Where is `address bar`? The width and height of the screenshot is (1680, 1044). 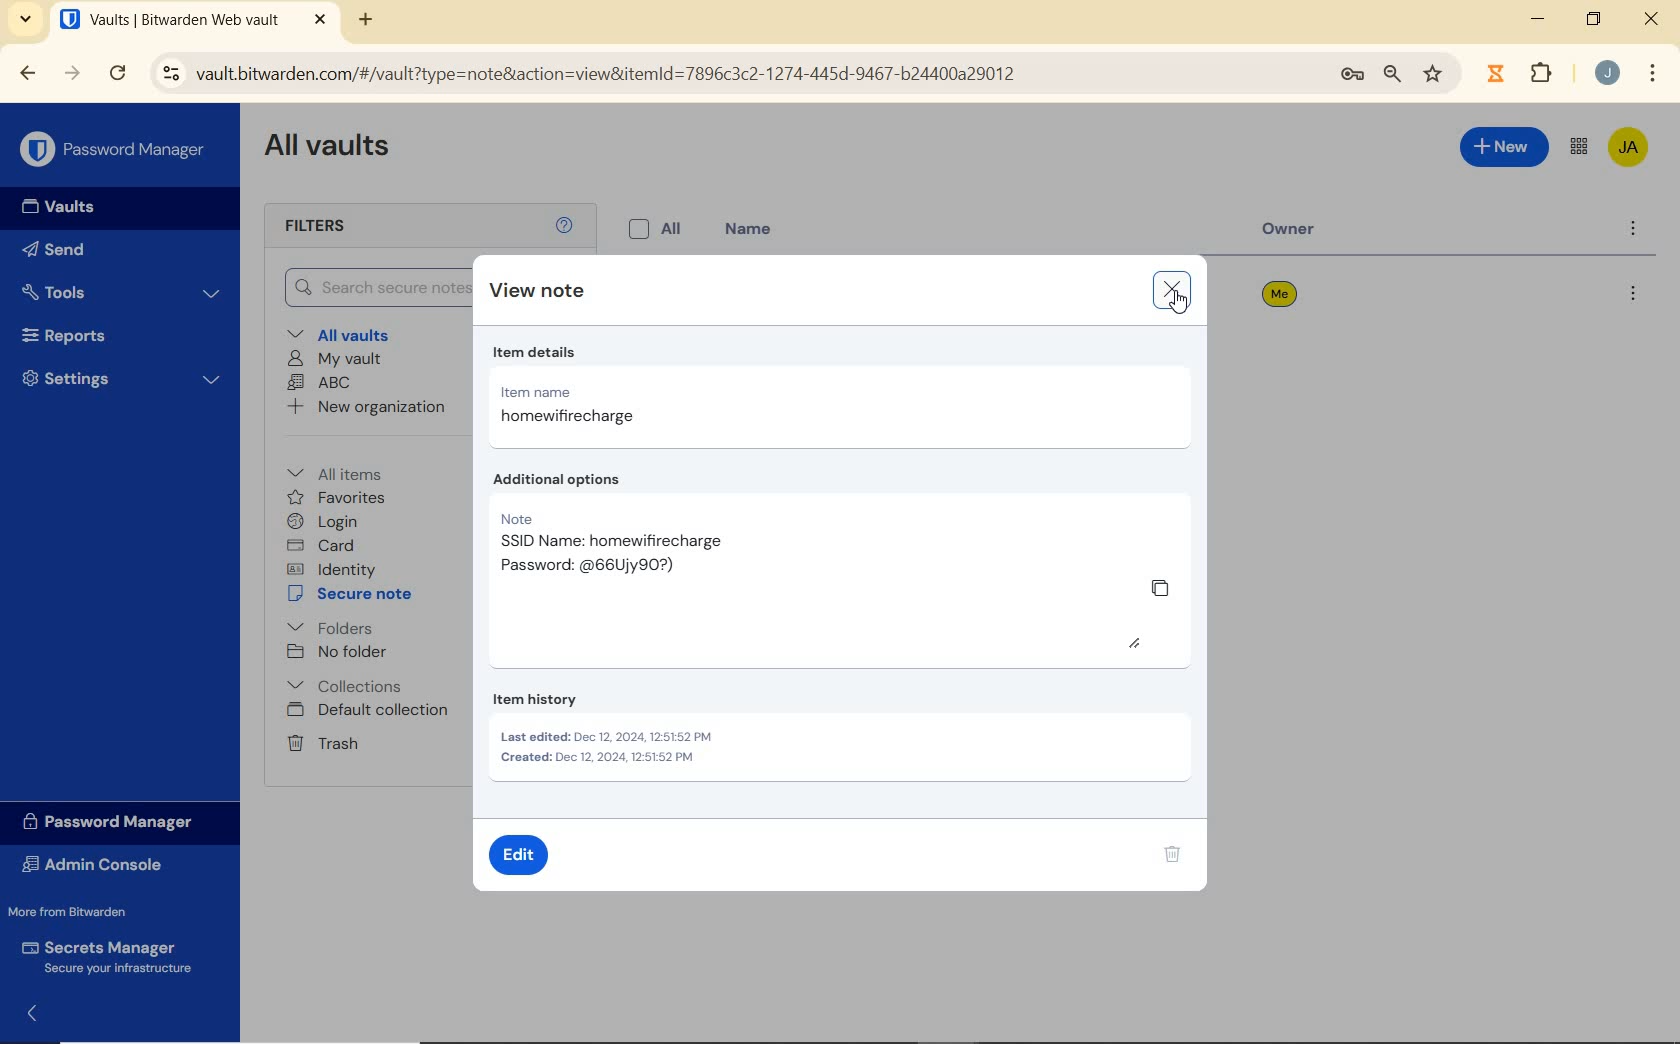
address bar is located at coordinates (730, 75).